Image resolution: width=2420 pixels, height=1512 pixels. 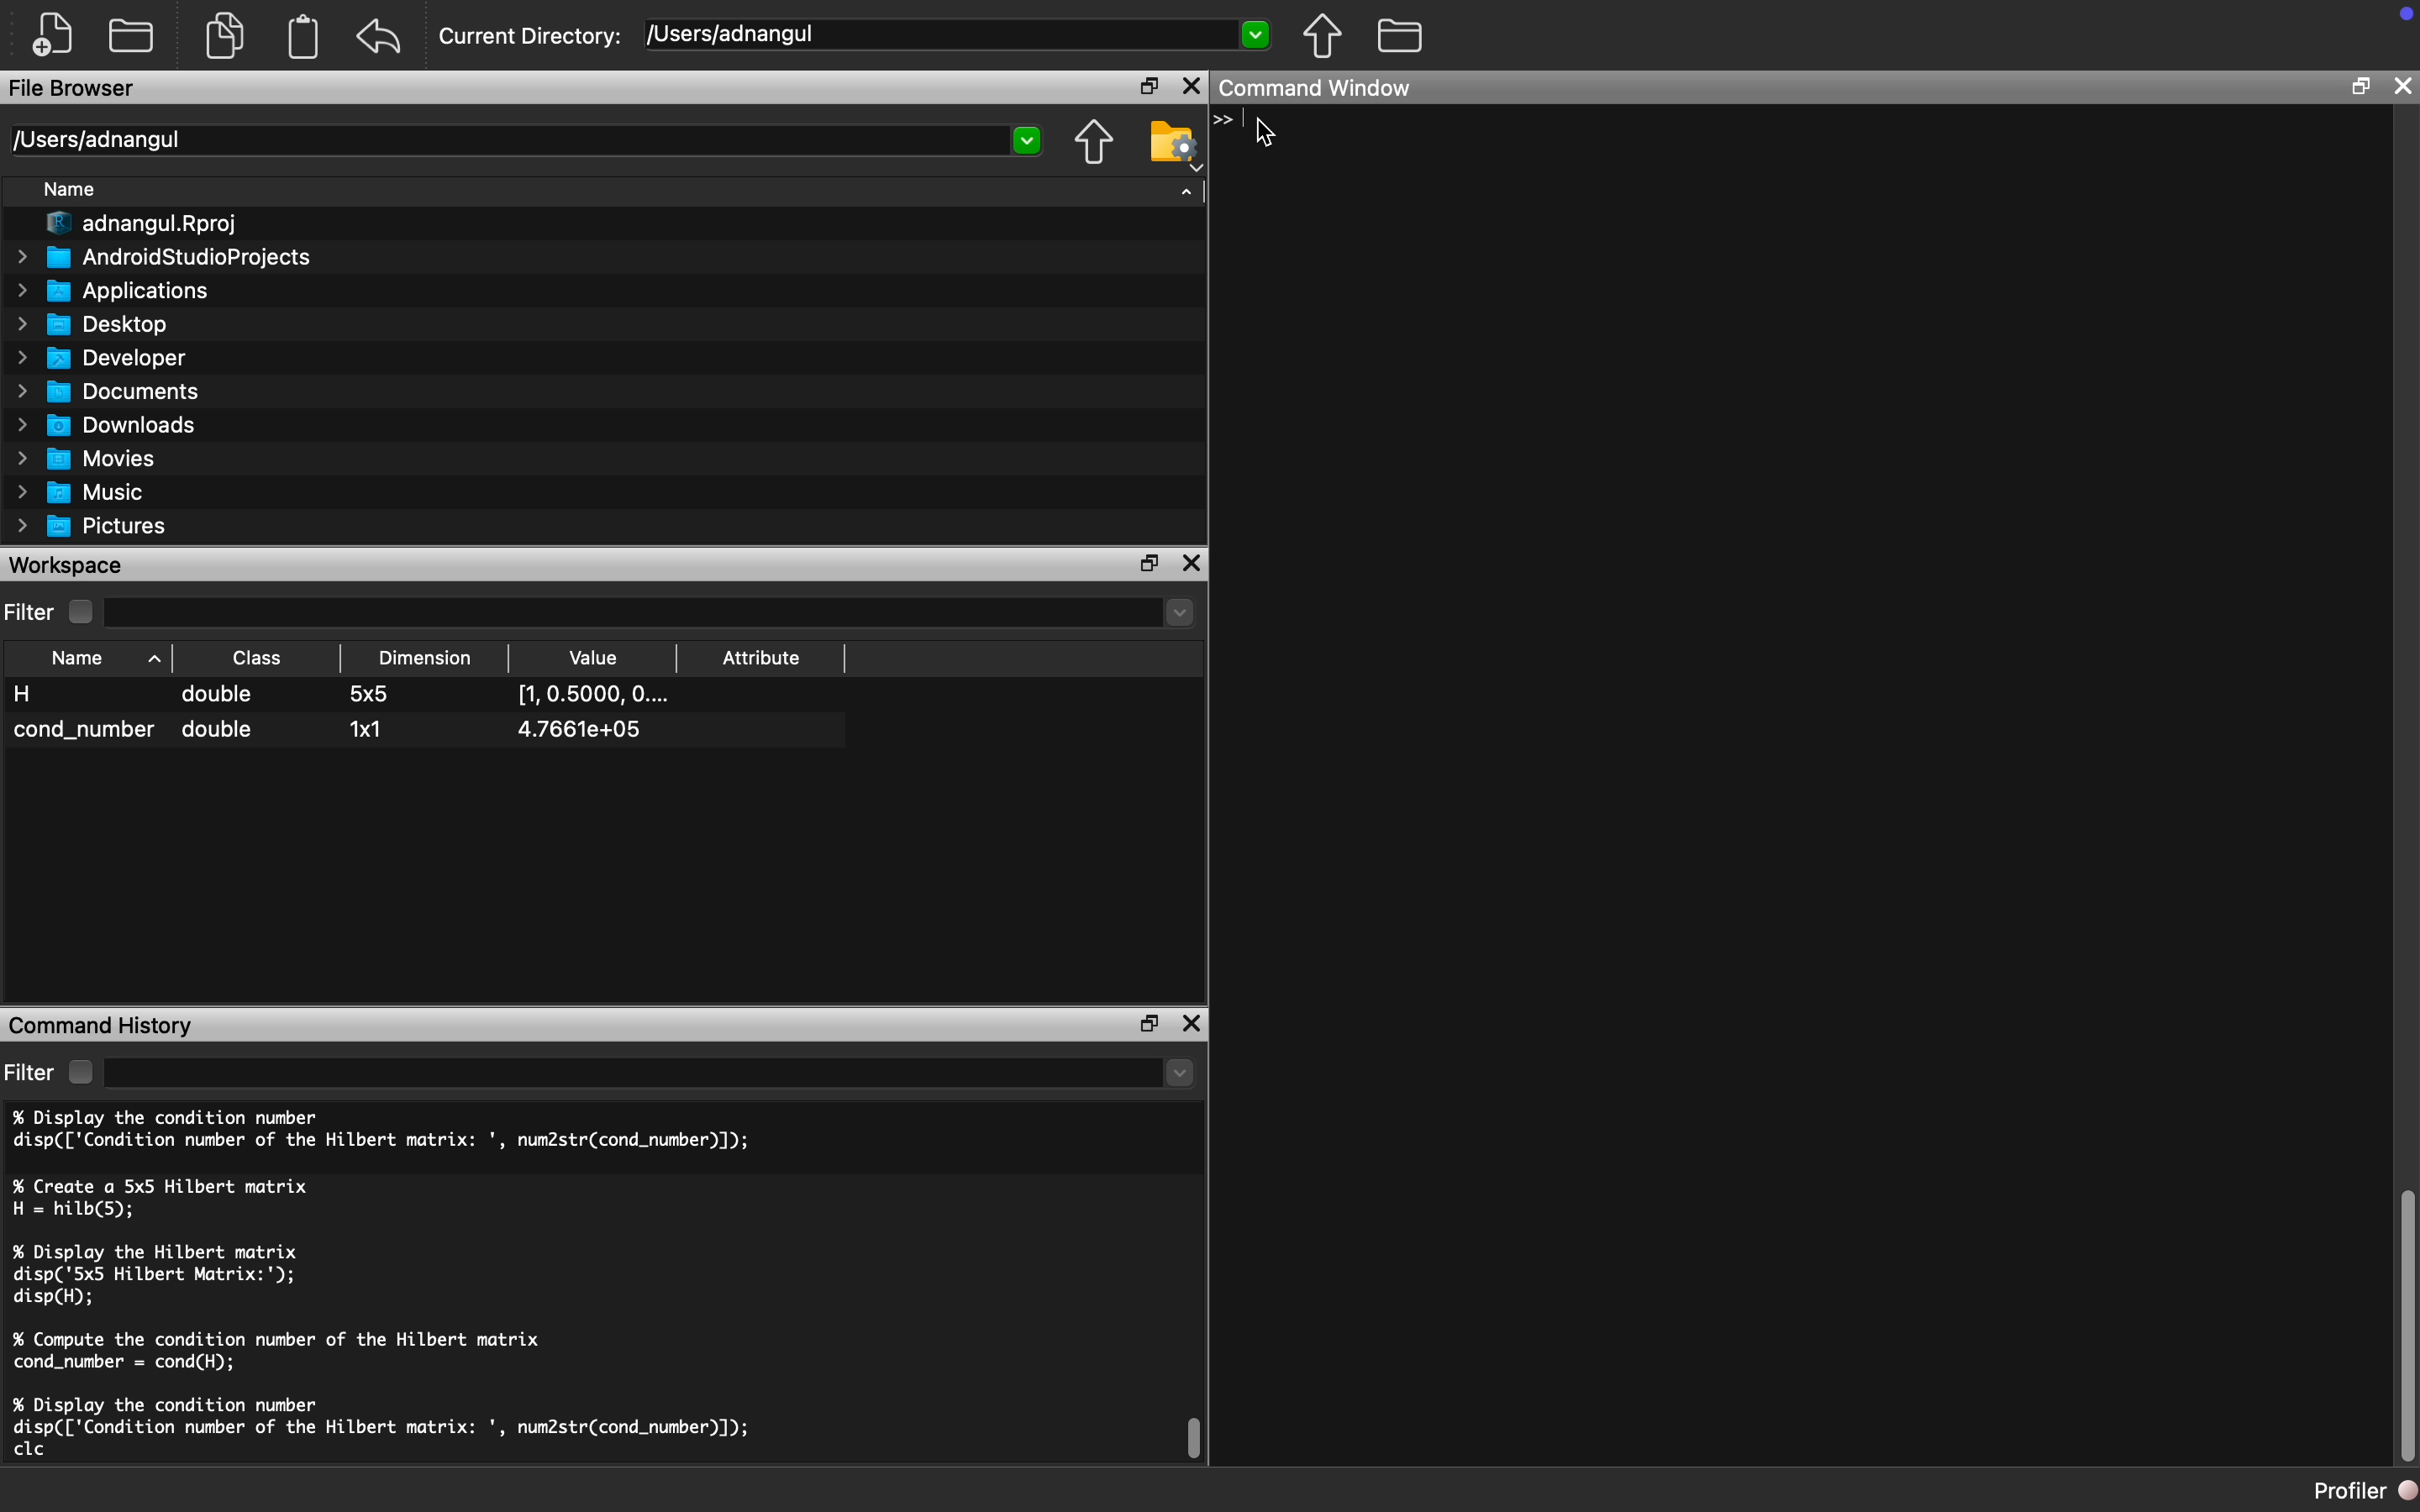 What do you see at coordinates (1173, 143) in the screenshot?
I see `Folder Setting` at bounding box center [1173, 143].